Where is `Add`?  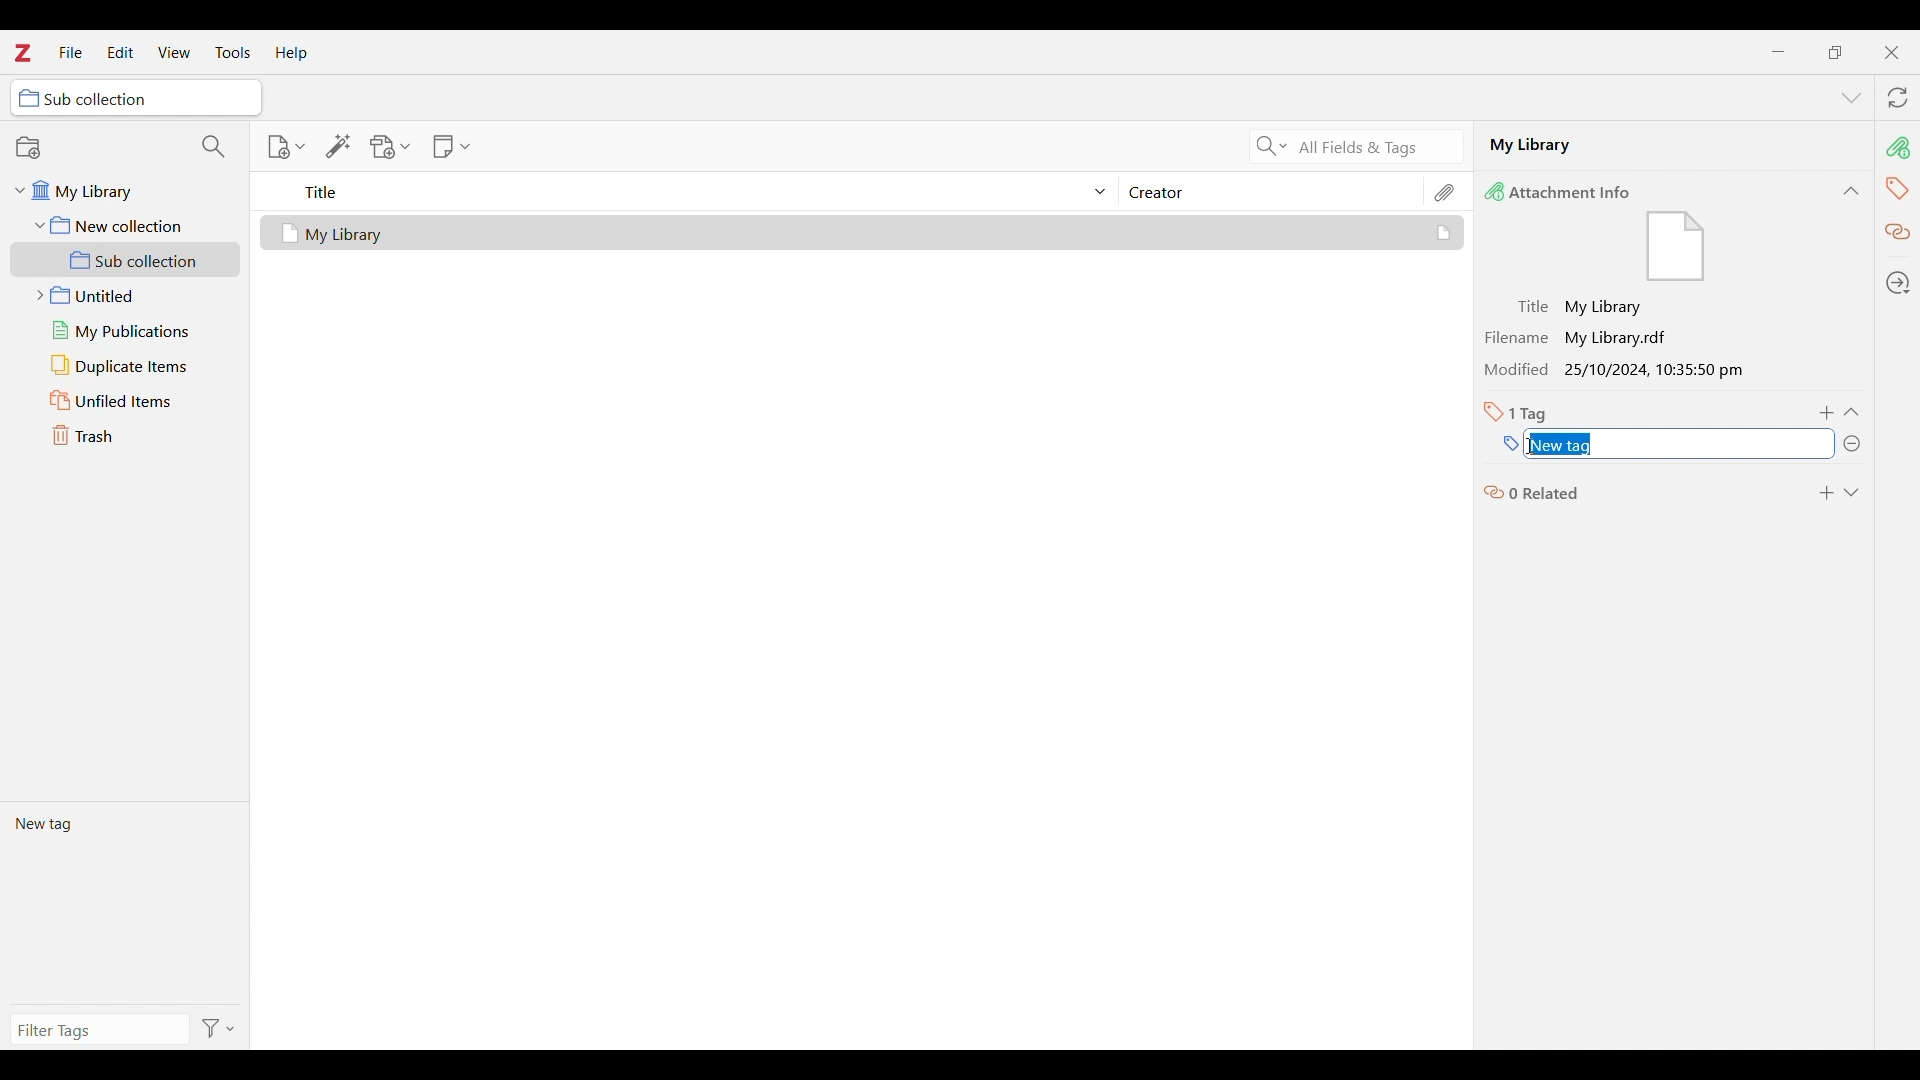 Add is located at coordinates (1828, 413).